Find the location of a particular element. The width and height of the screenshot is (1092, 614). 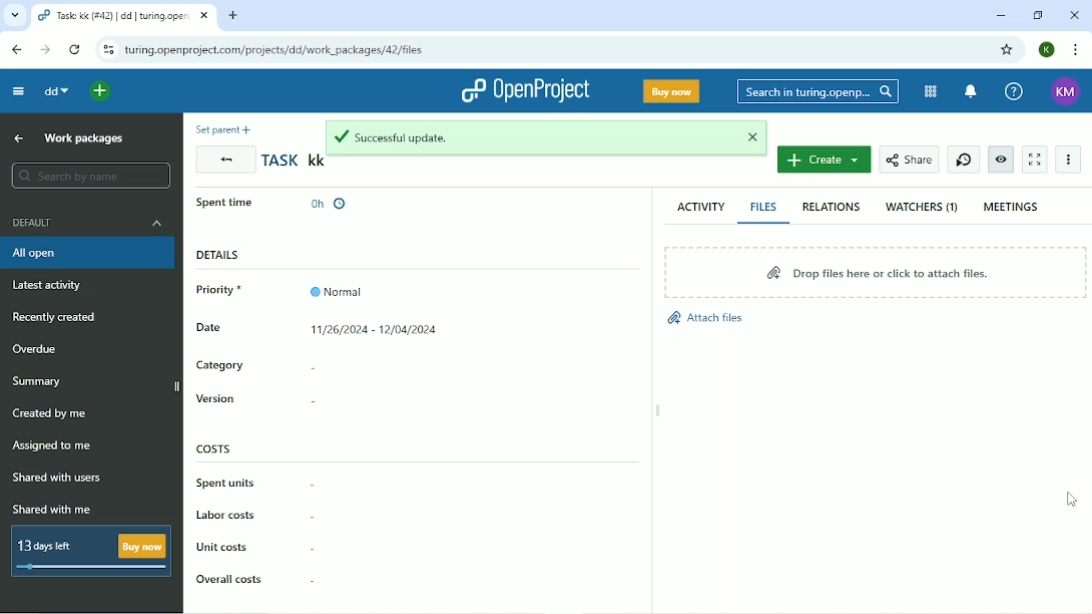

Priority * is located at coordinates (227, 290).